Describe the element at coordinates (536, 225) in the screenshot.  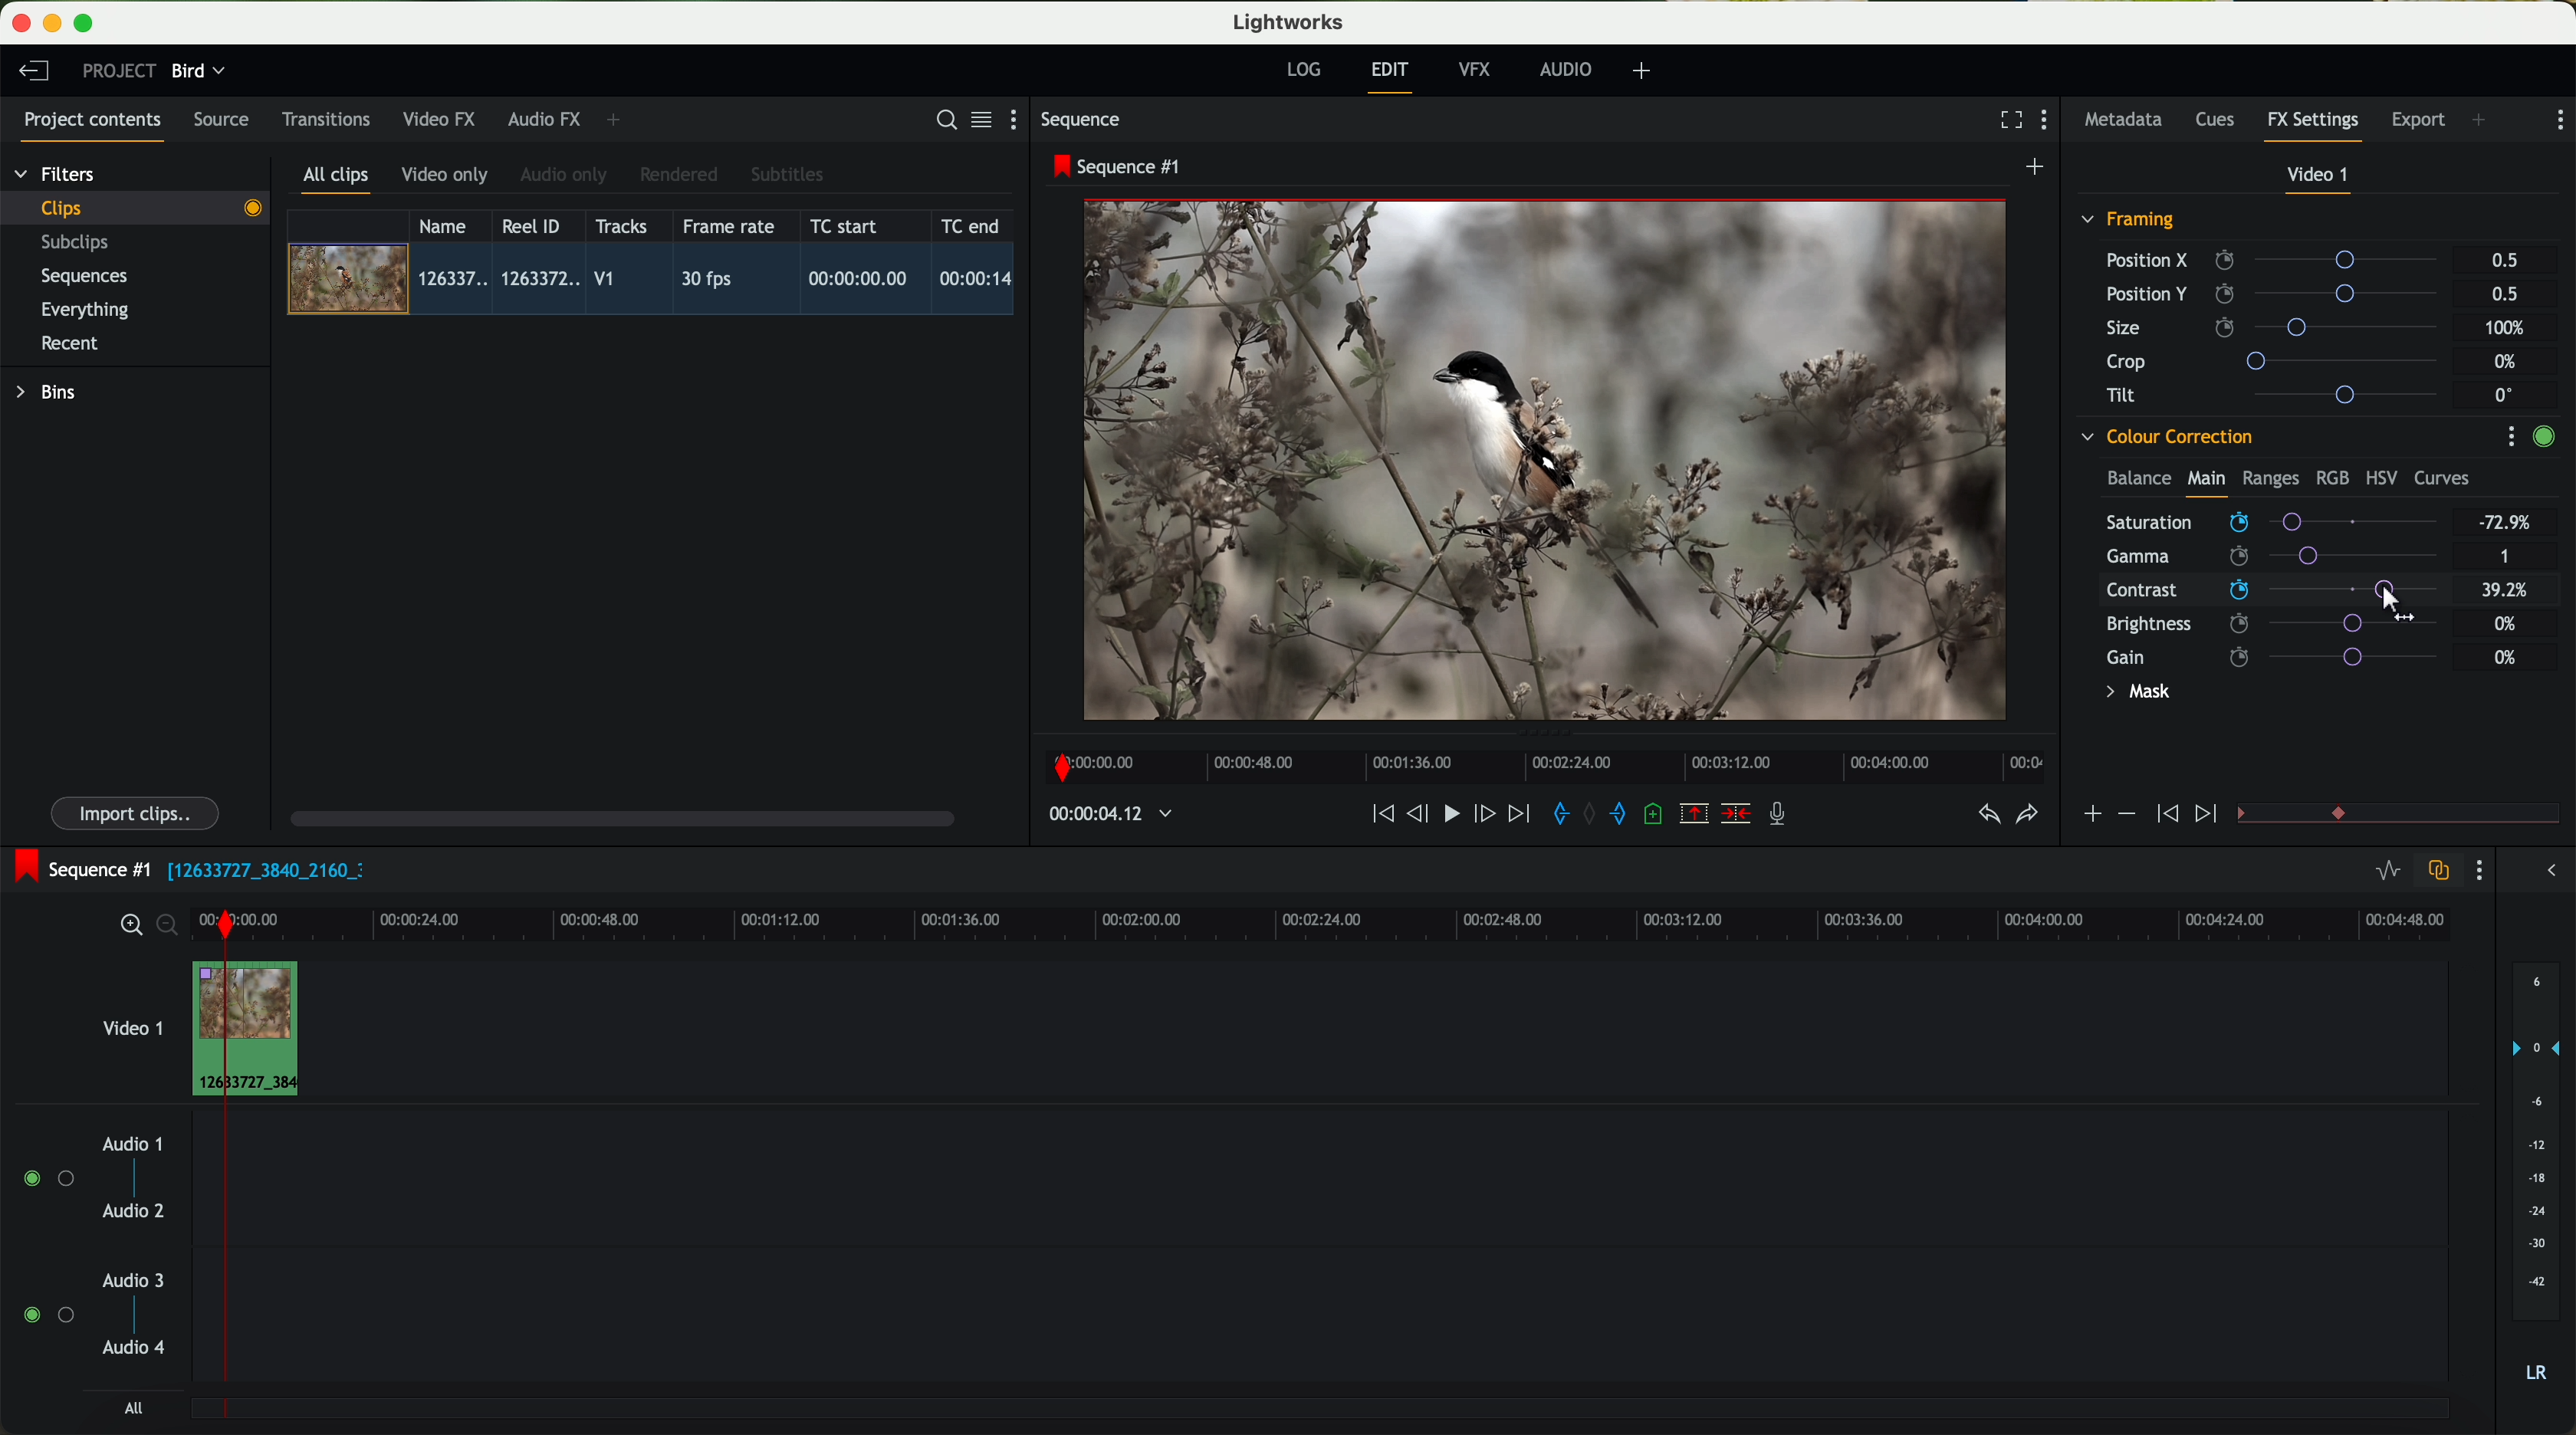
I see `Reel ID` at that location.